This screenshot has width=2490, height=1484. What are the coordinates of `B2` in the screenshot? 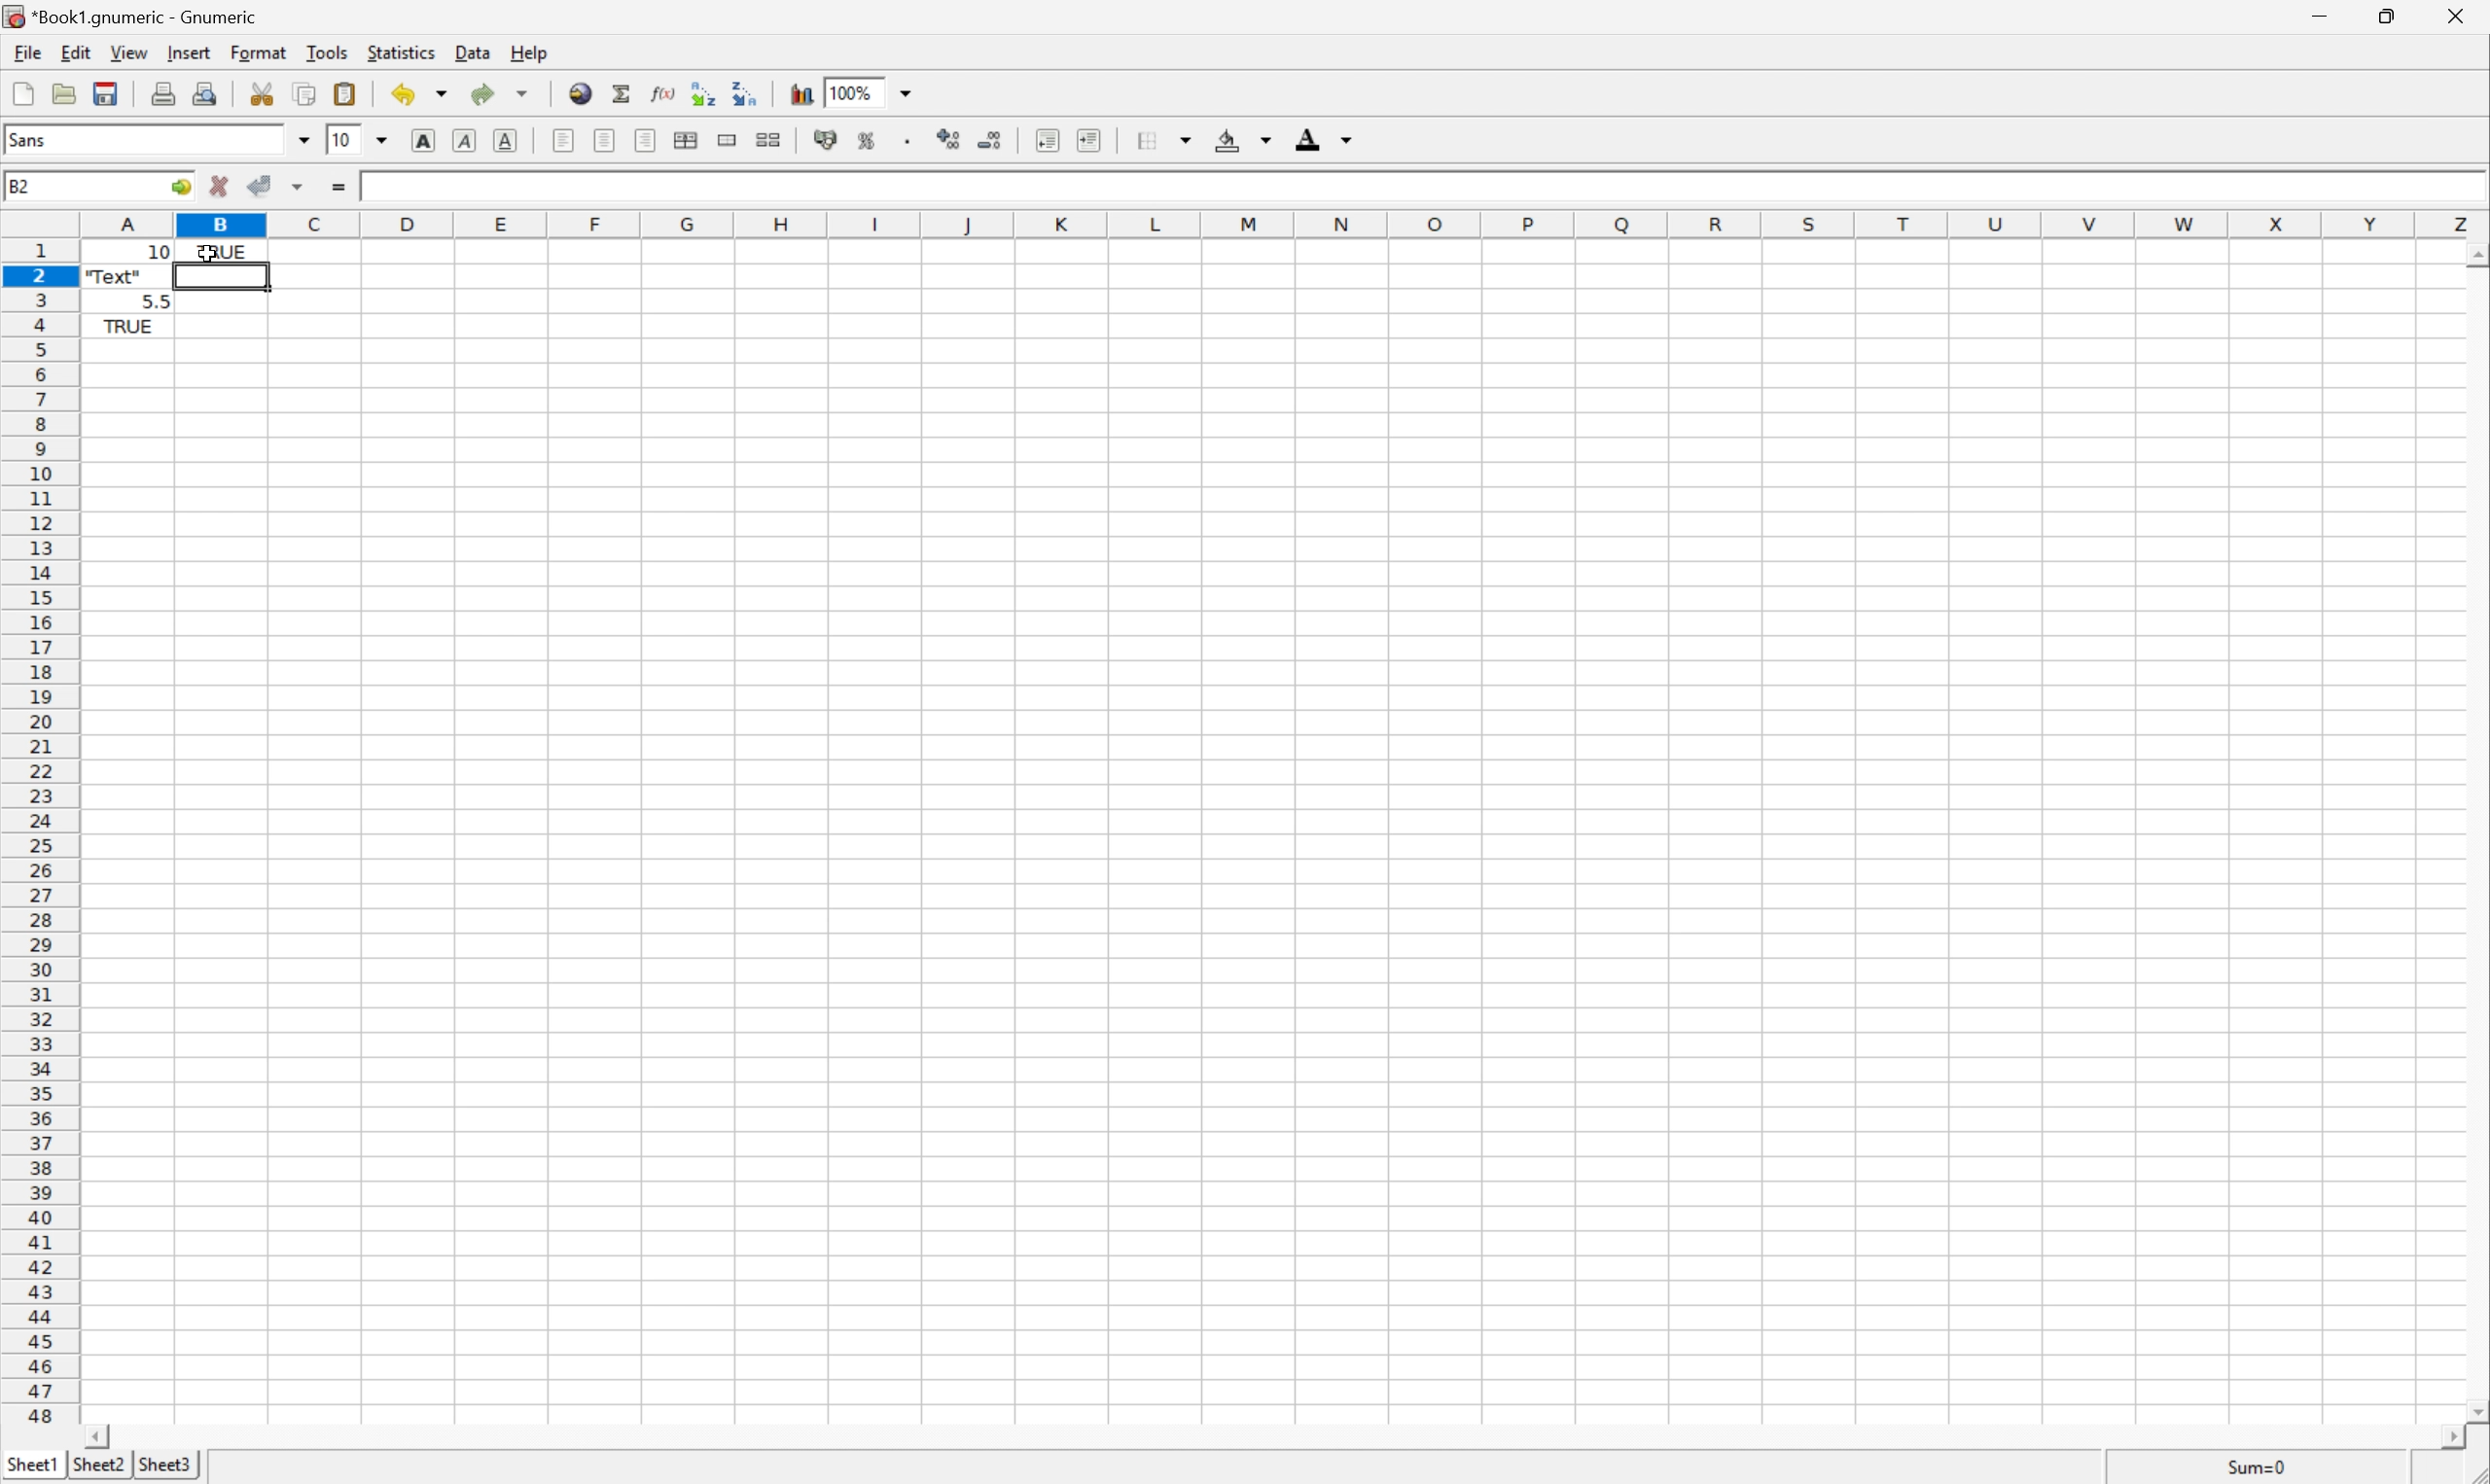 It's located at (17, 180).